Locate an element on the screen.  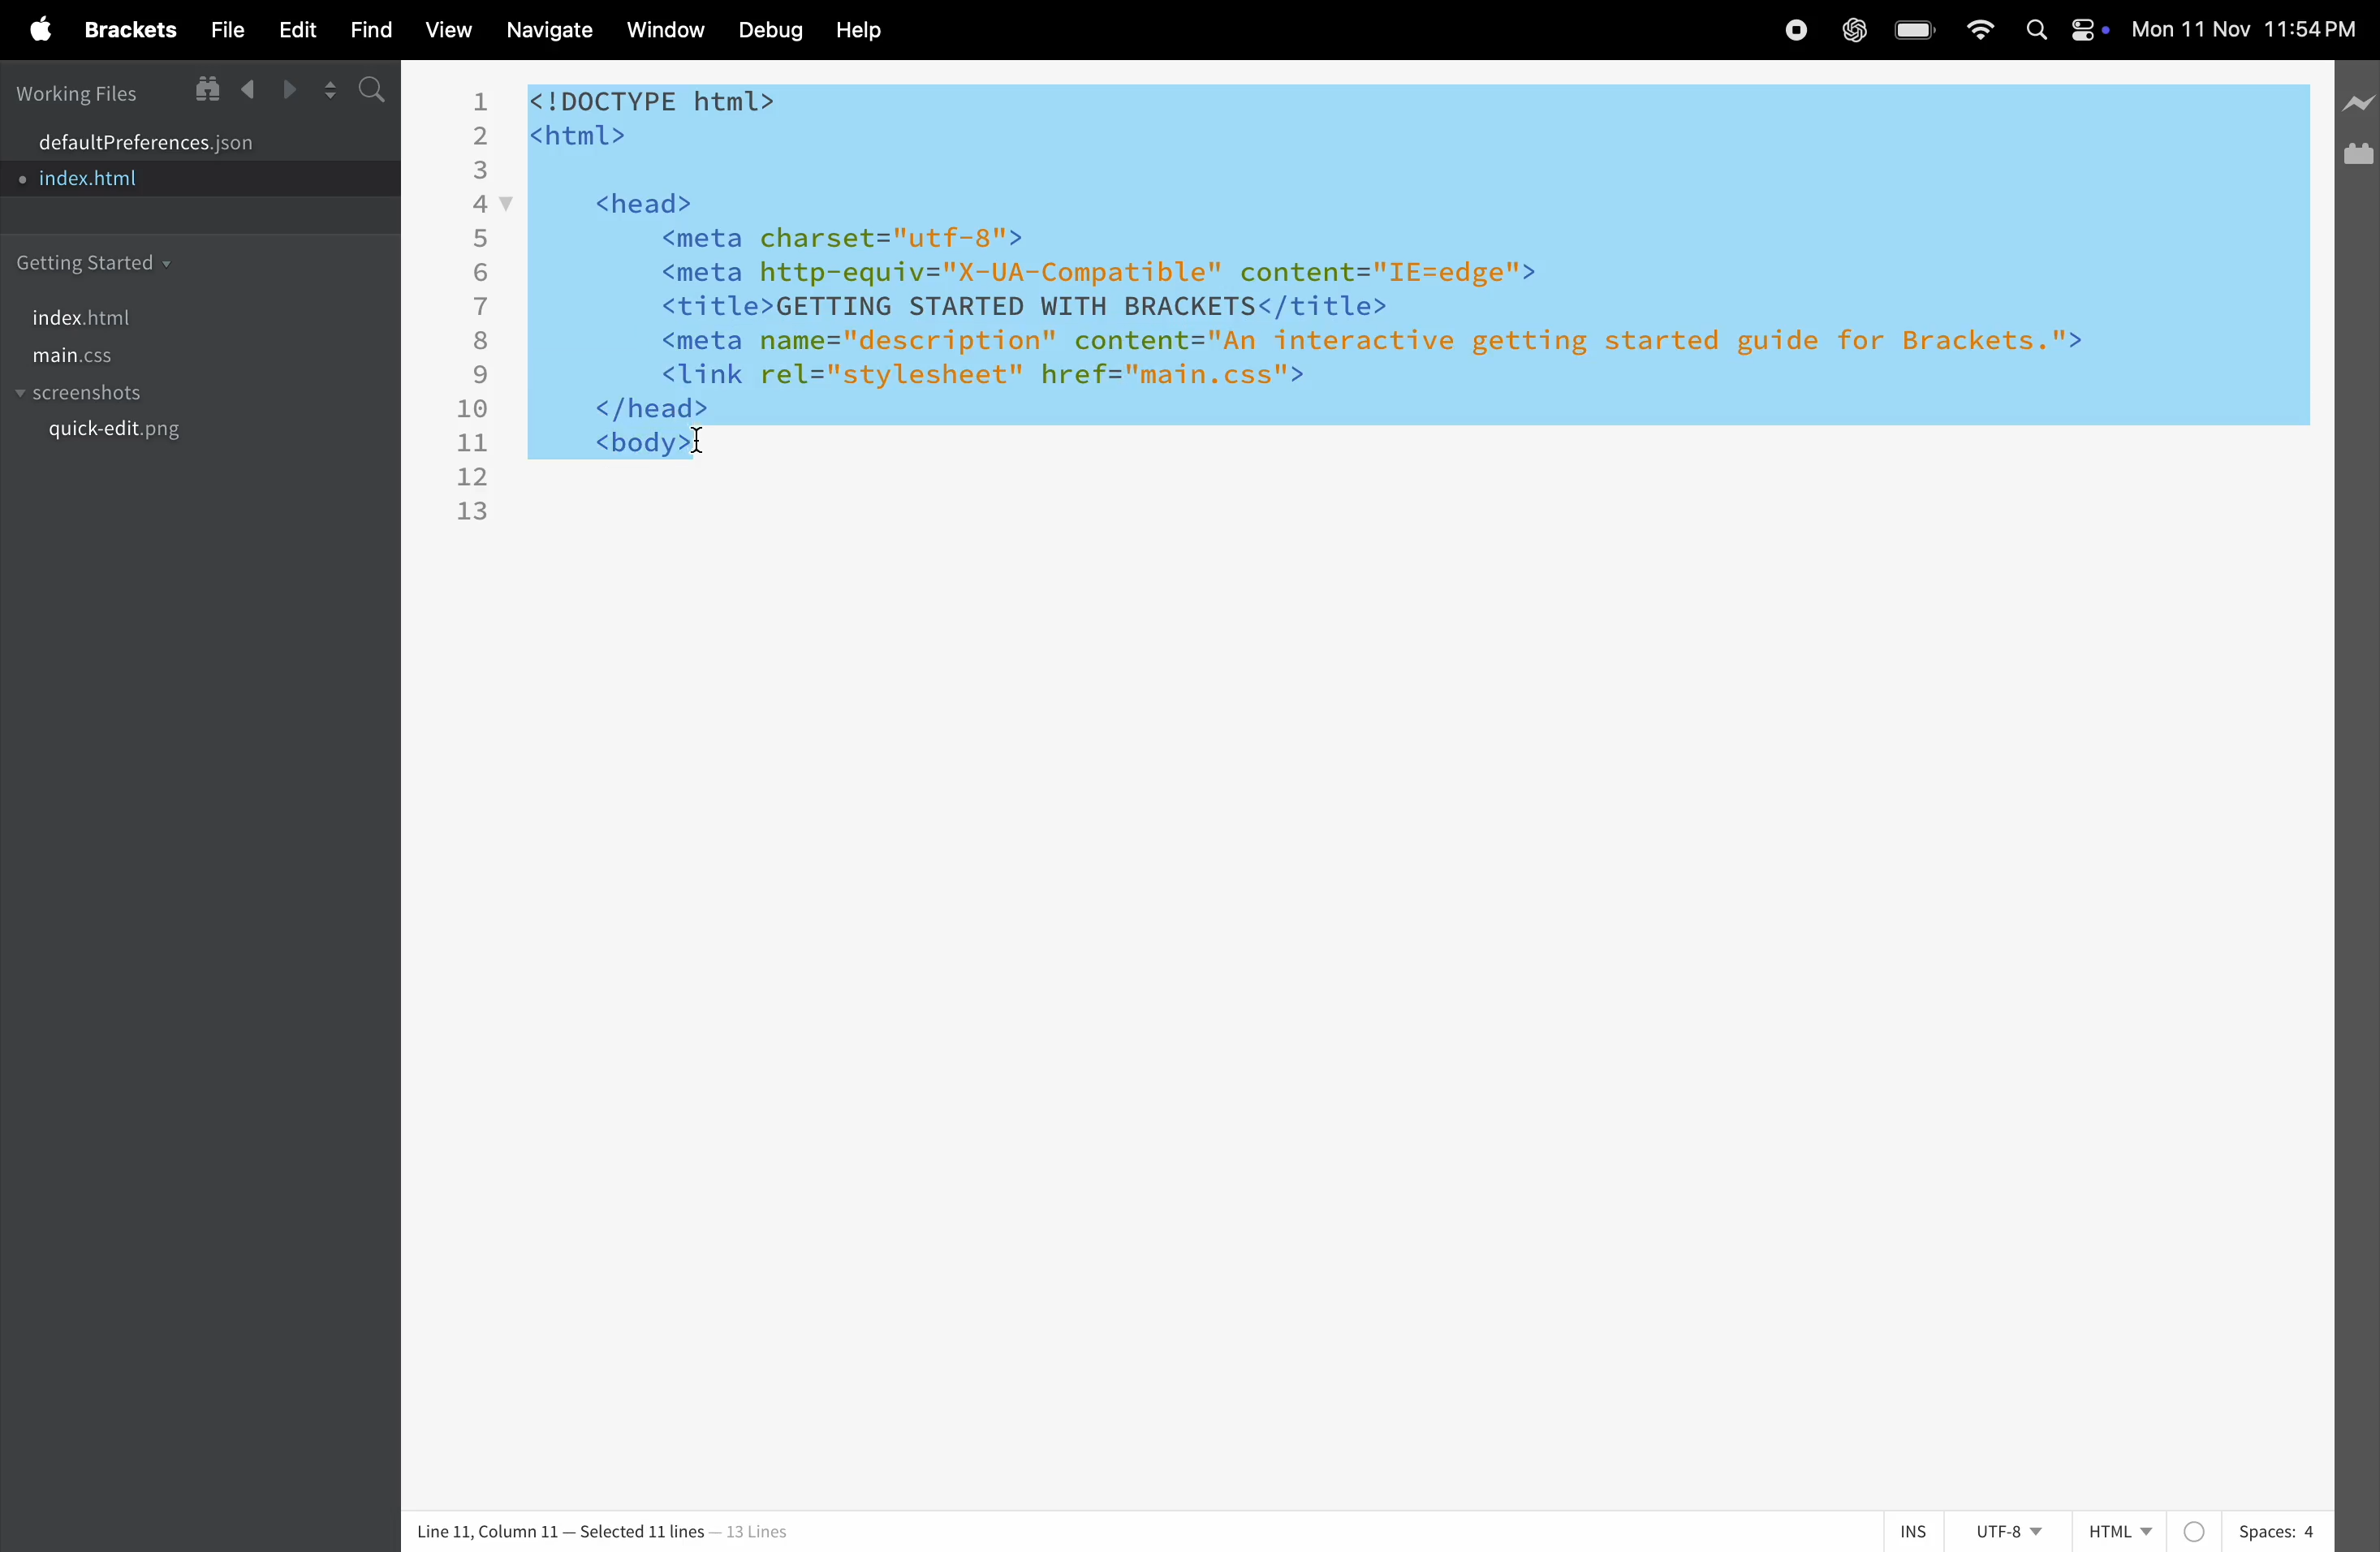
navigate is located at coordinates (543, 31).